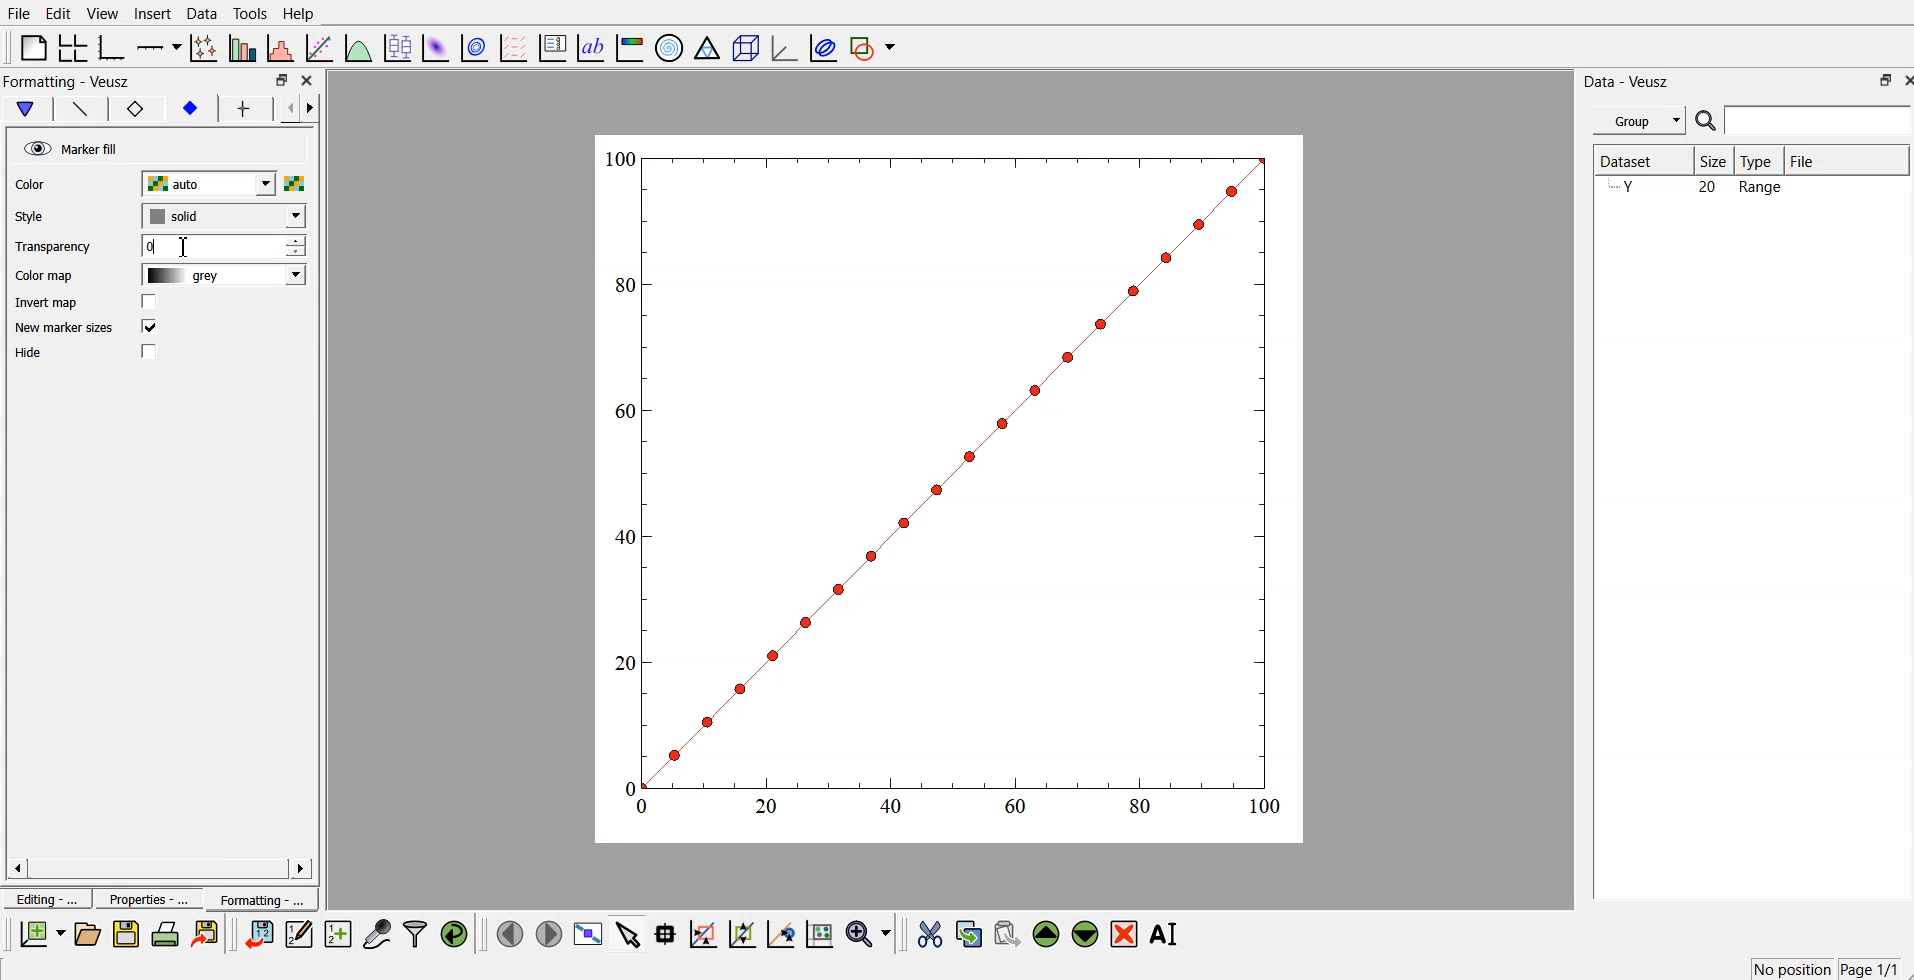 The image size is (1914, 980). What do you see at coordinates (63, 329) in the screenshot?
I see `| New marker sizes` at bounding box center [63, 329].